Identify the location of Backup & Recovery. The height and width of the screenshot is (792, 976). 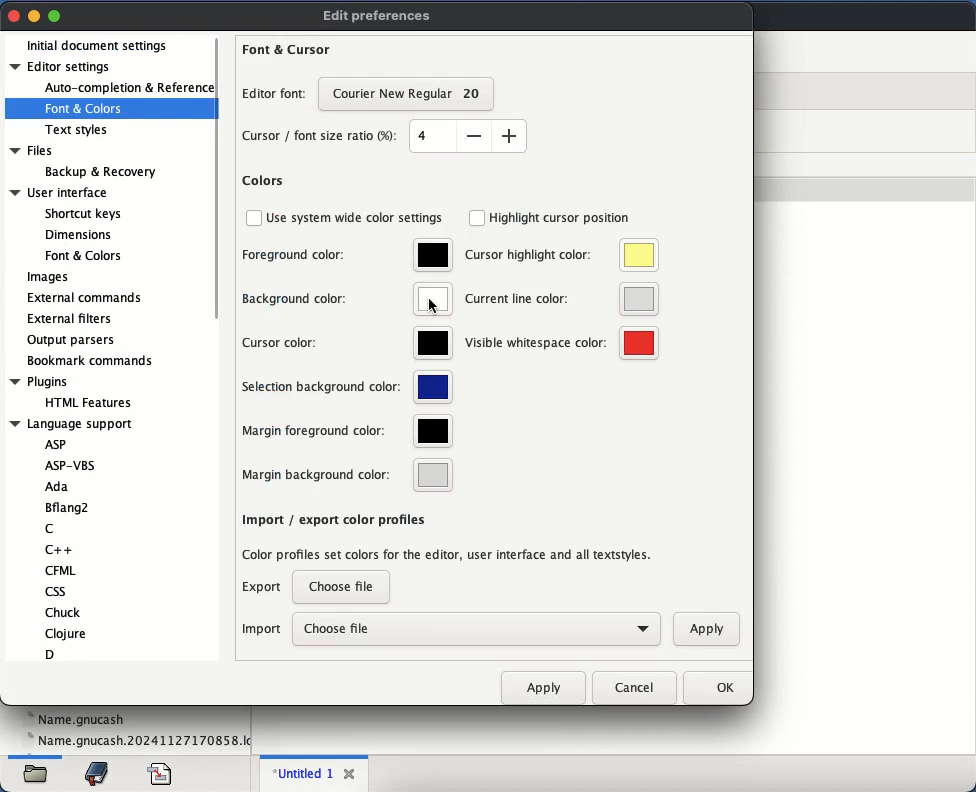
(100, 171).